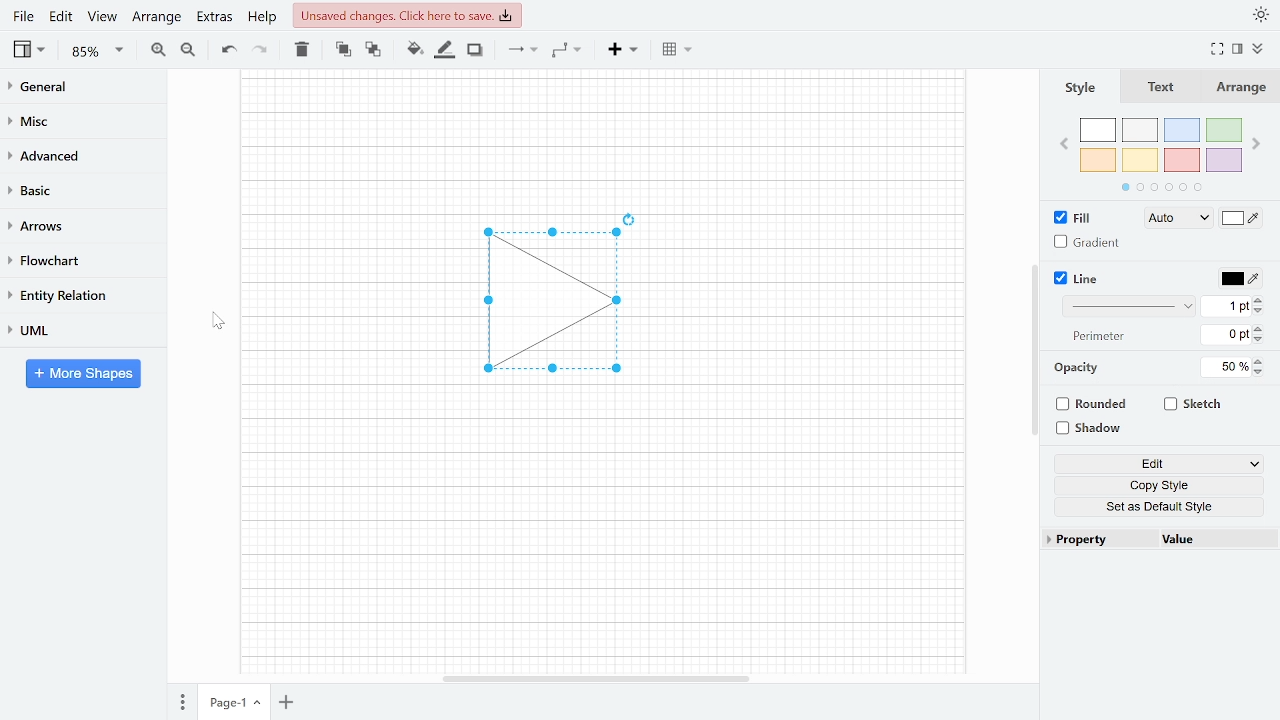 The image size is (1280, 720). I want to click on Current Opacity, so click(1223, 366).